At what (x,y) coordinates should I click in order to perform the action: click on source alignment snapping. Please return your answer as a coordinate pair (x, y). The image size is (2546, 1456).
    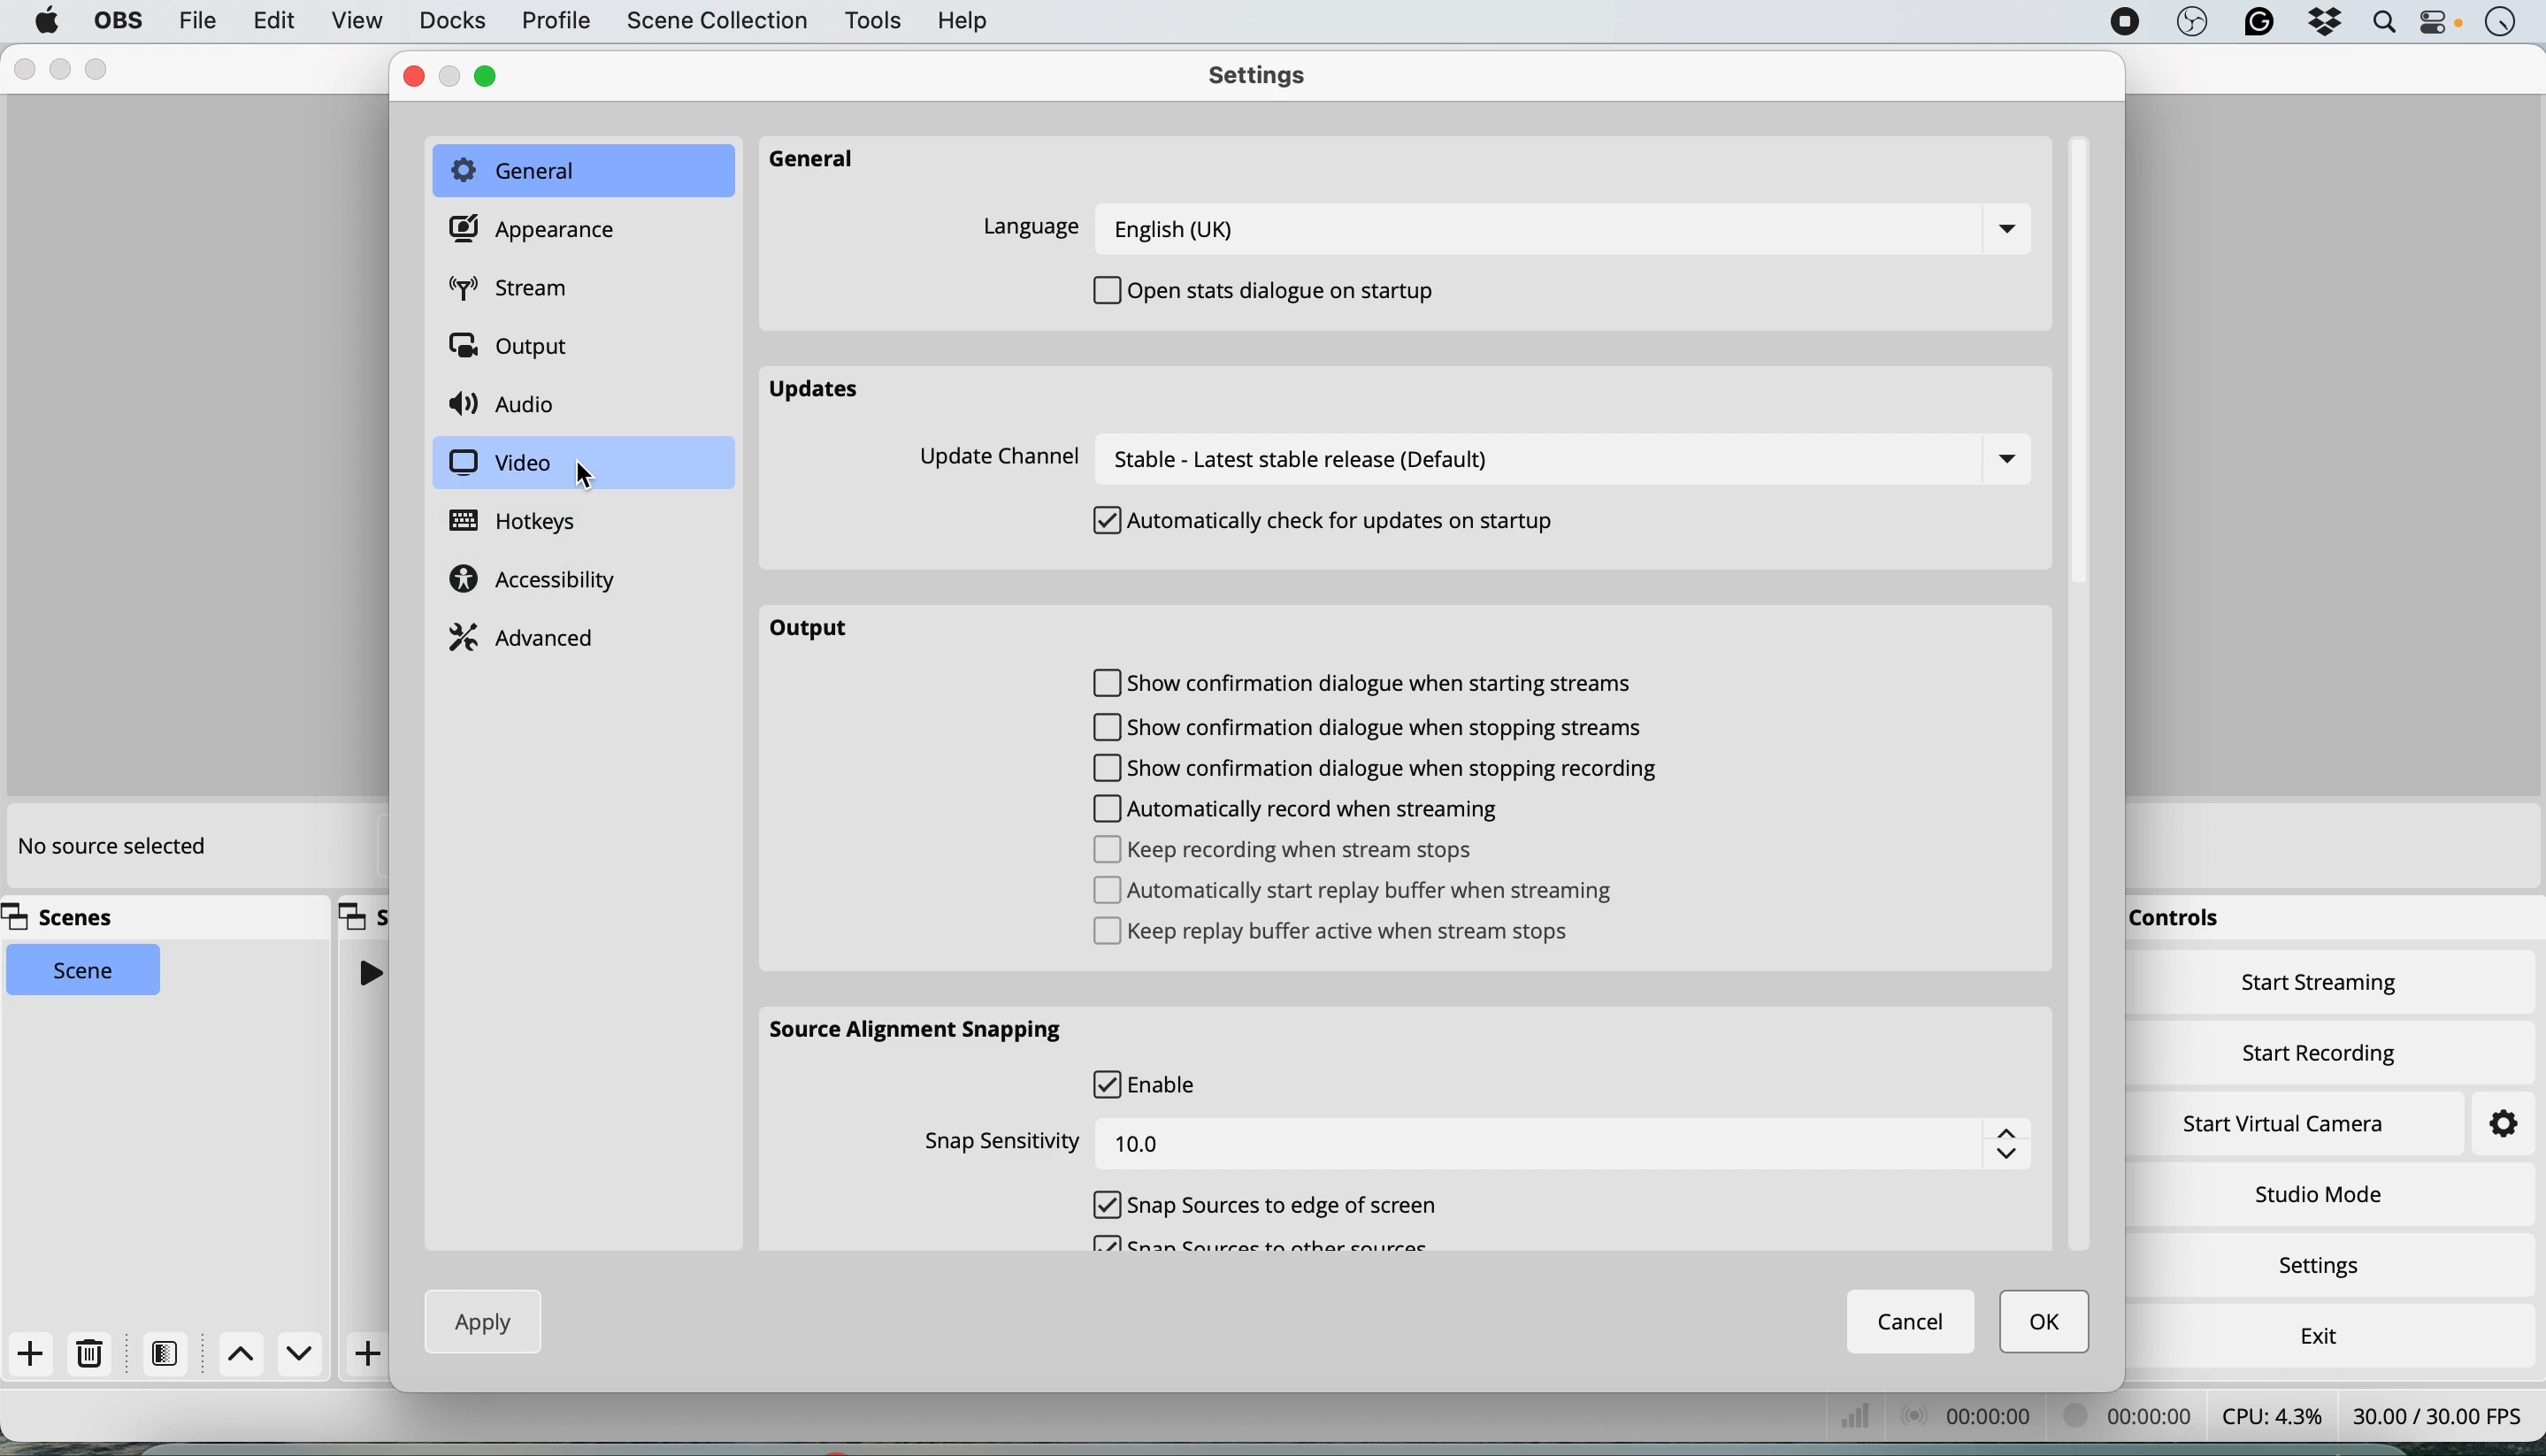
    Looking at the image, I should click on (923, 1029).